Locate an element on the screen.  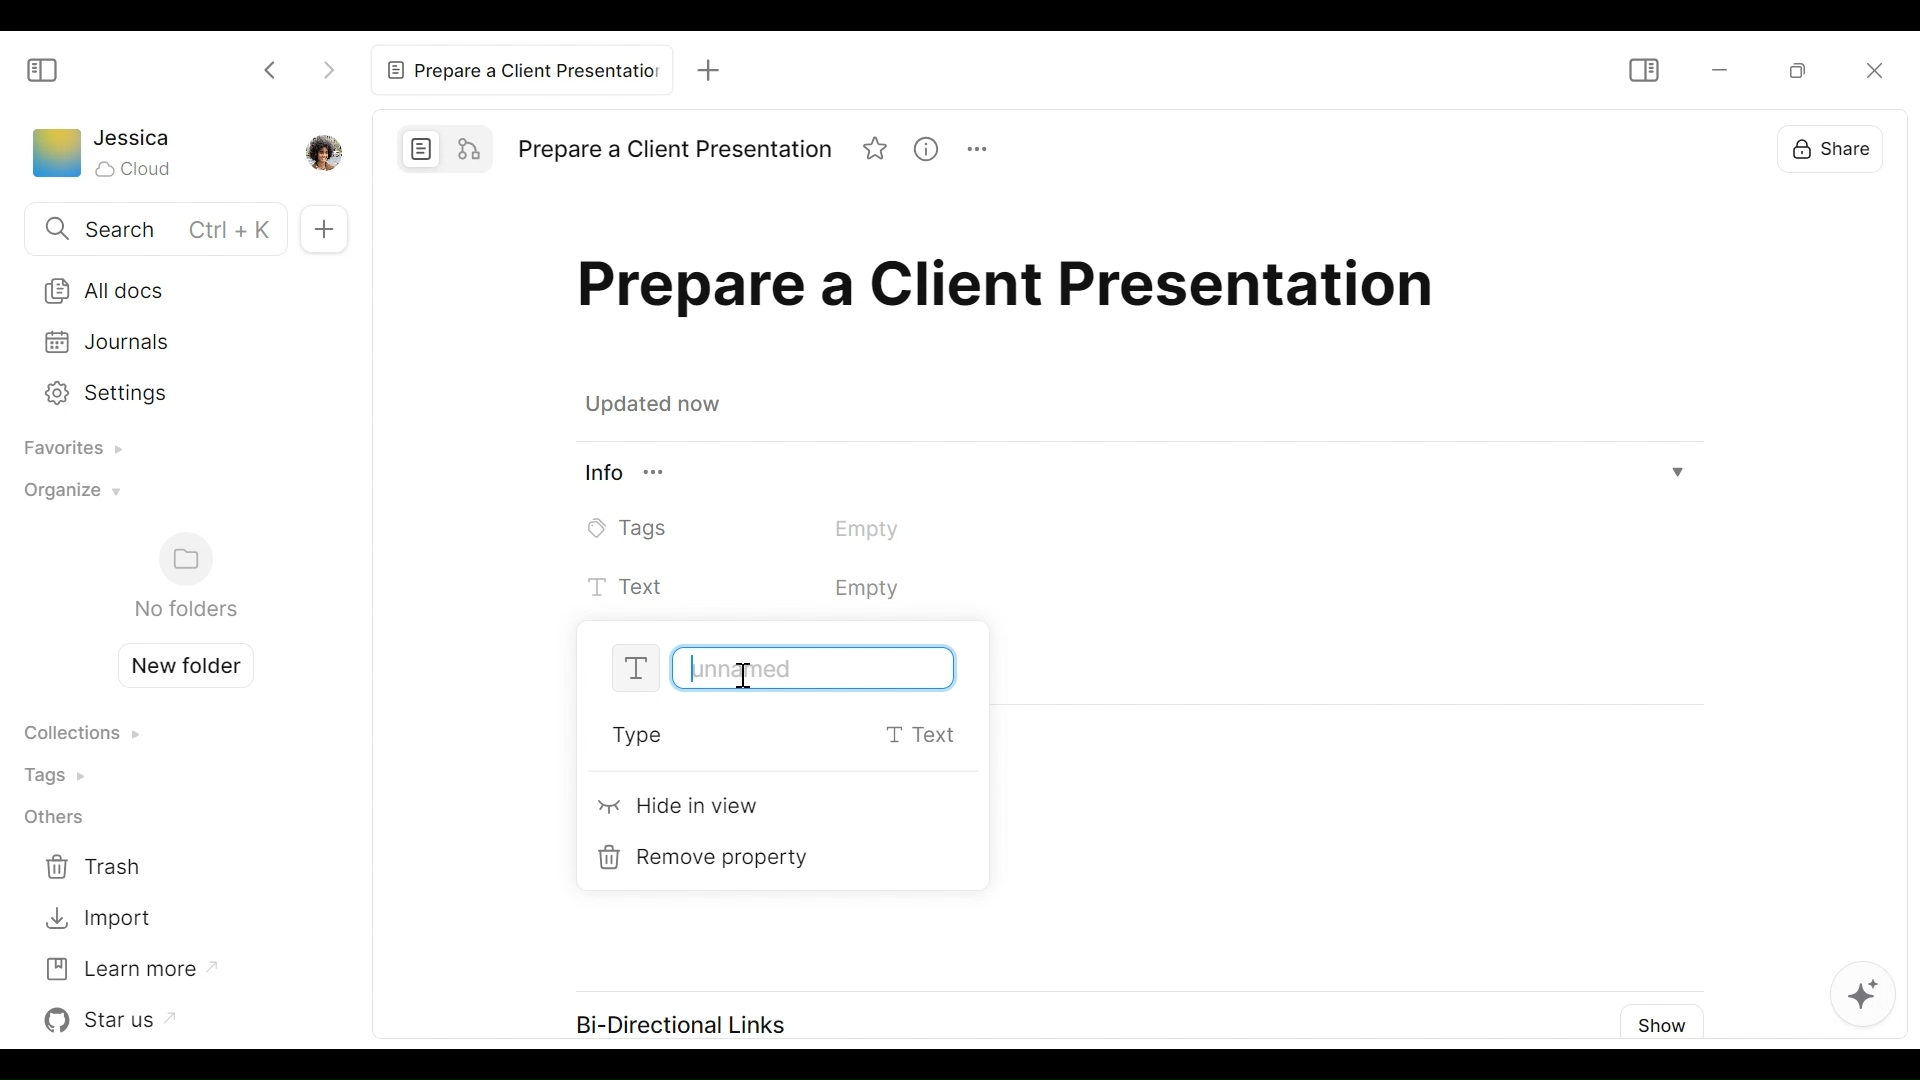
Hide in View is located at coordinates (681, 810).